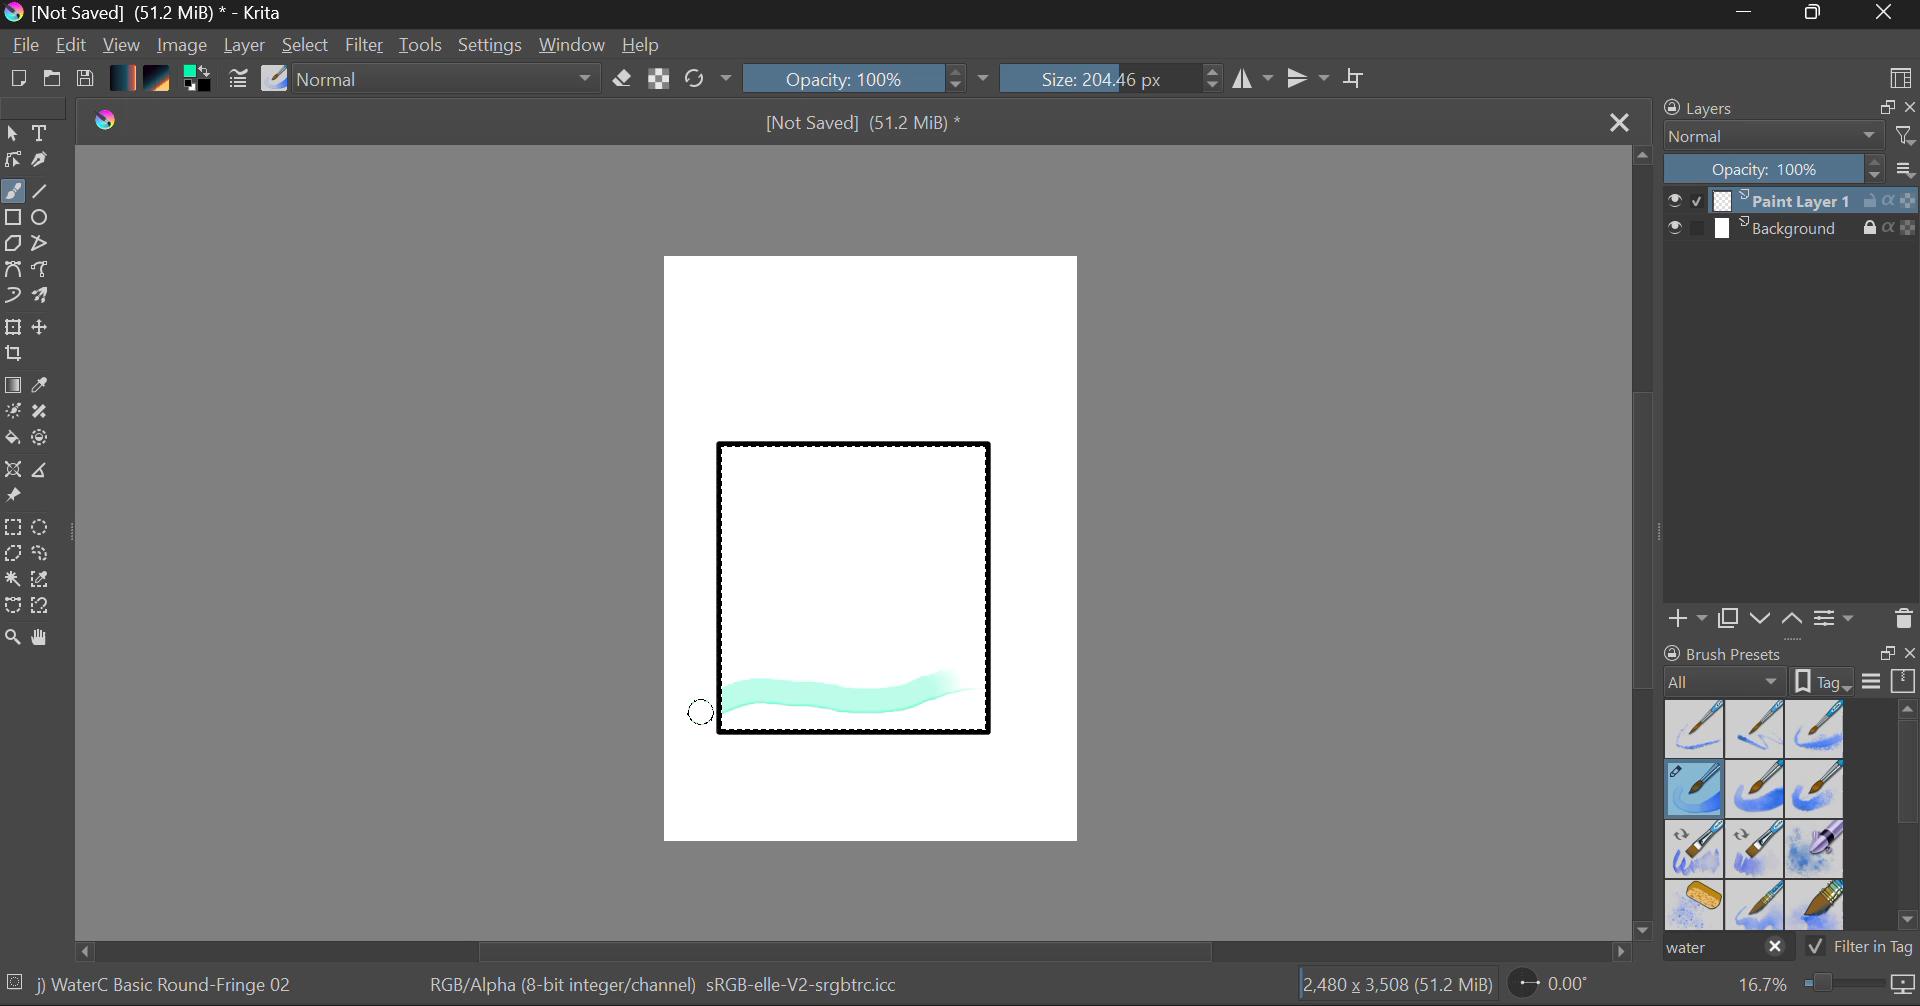 Image resolution: width=1920 pixels, height=1006 pixels. I want to click on Edit, so click(72, 47).